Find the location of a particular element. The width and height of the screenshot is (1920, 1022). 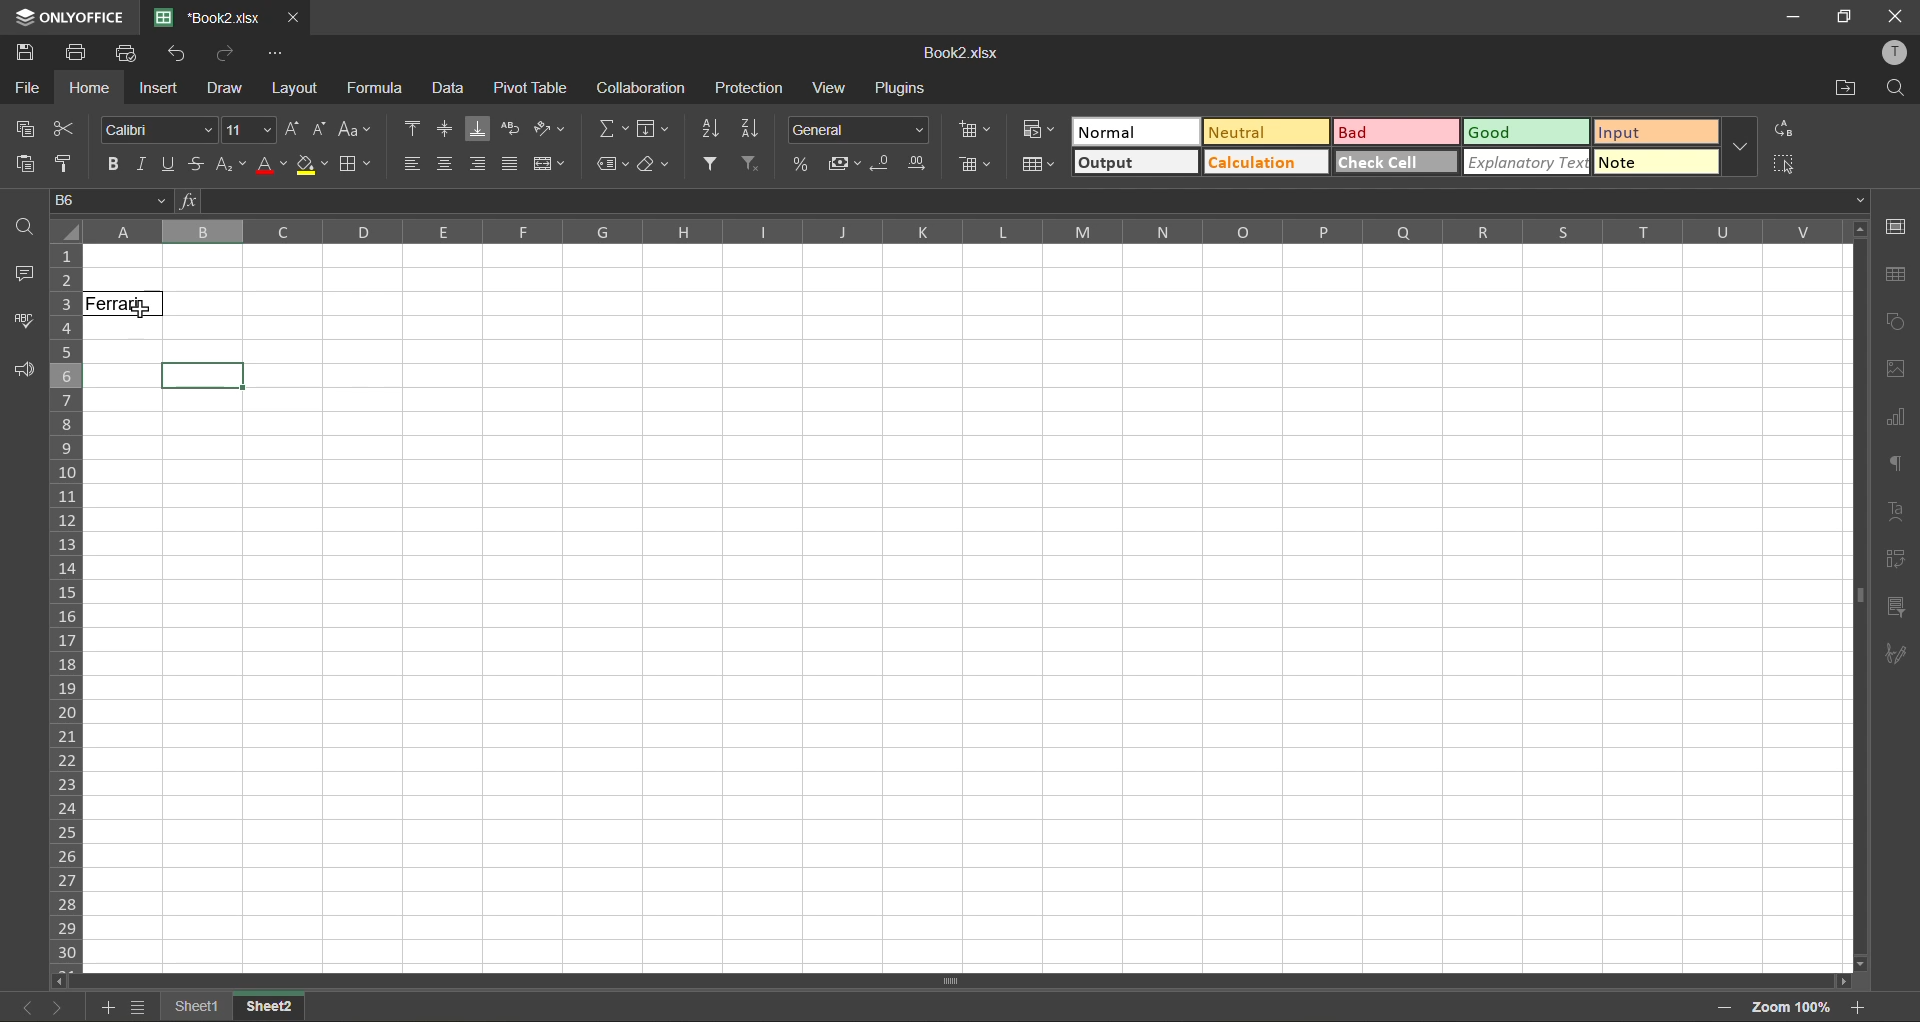

neutral is located at coordinates (1265, 131).